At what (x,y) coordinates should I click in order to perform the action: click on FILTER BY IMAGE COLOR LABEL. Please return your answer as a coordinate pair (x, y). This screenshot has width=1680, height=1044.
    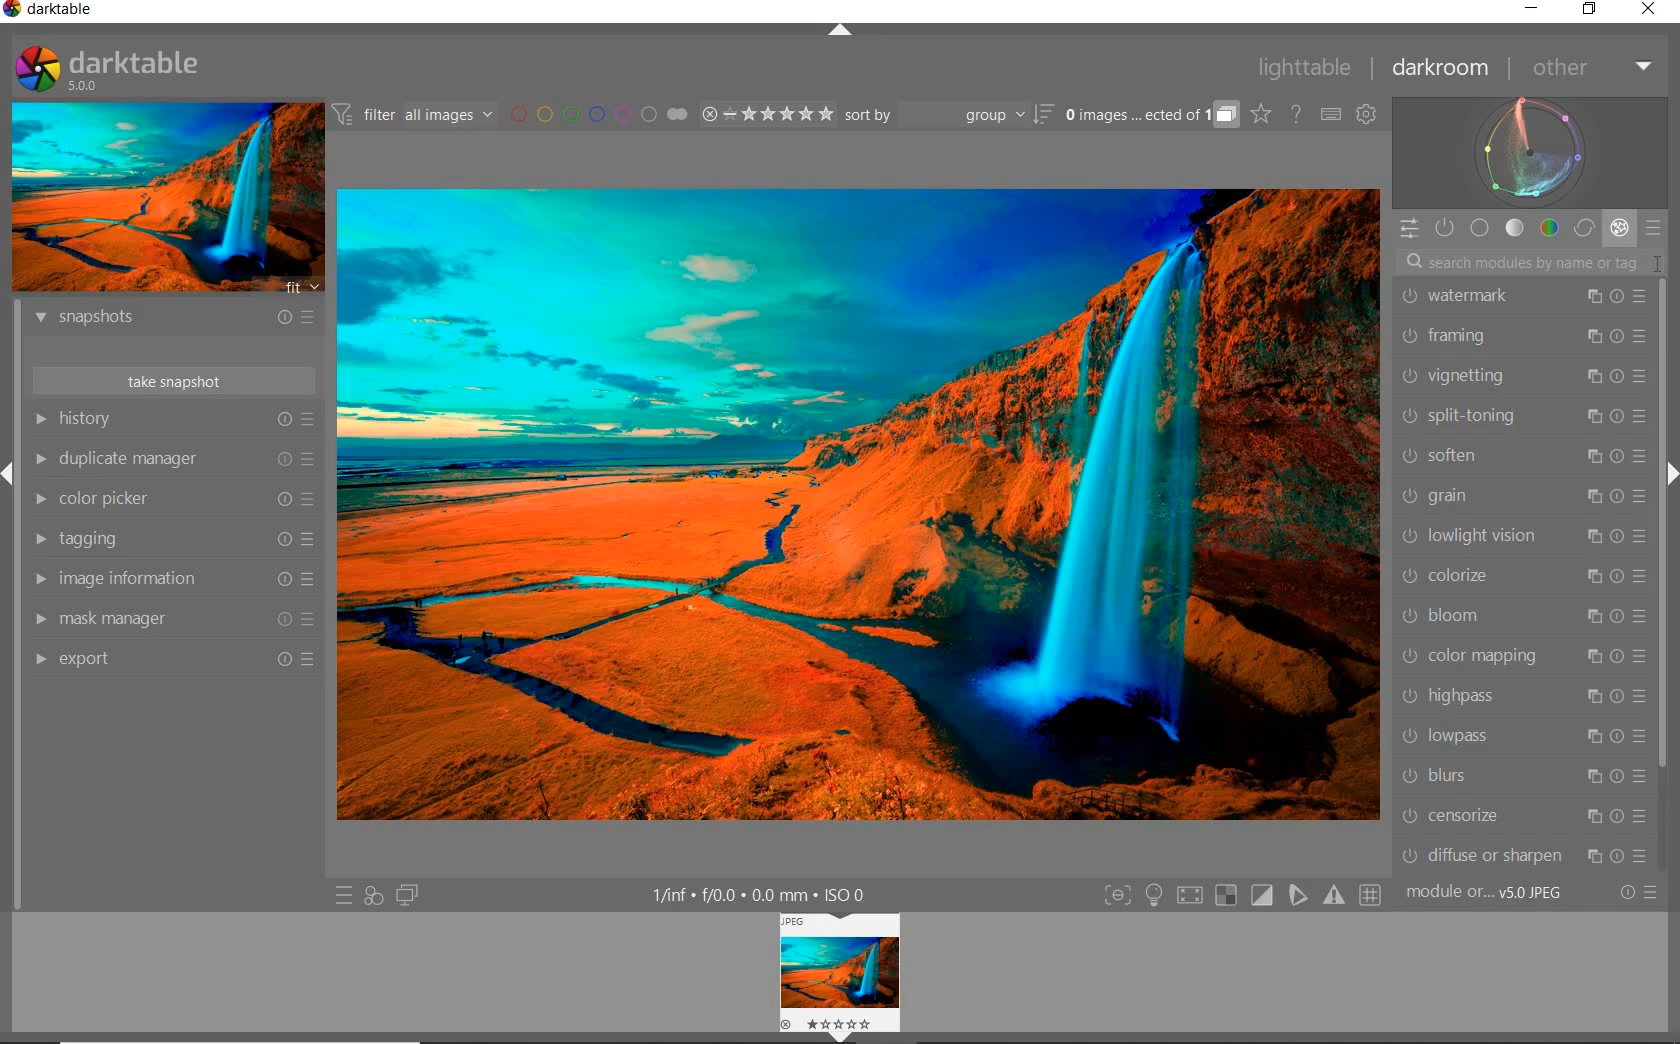
    Looking at the image, I should click on (600, 115).